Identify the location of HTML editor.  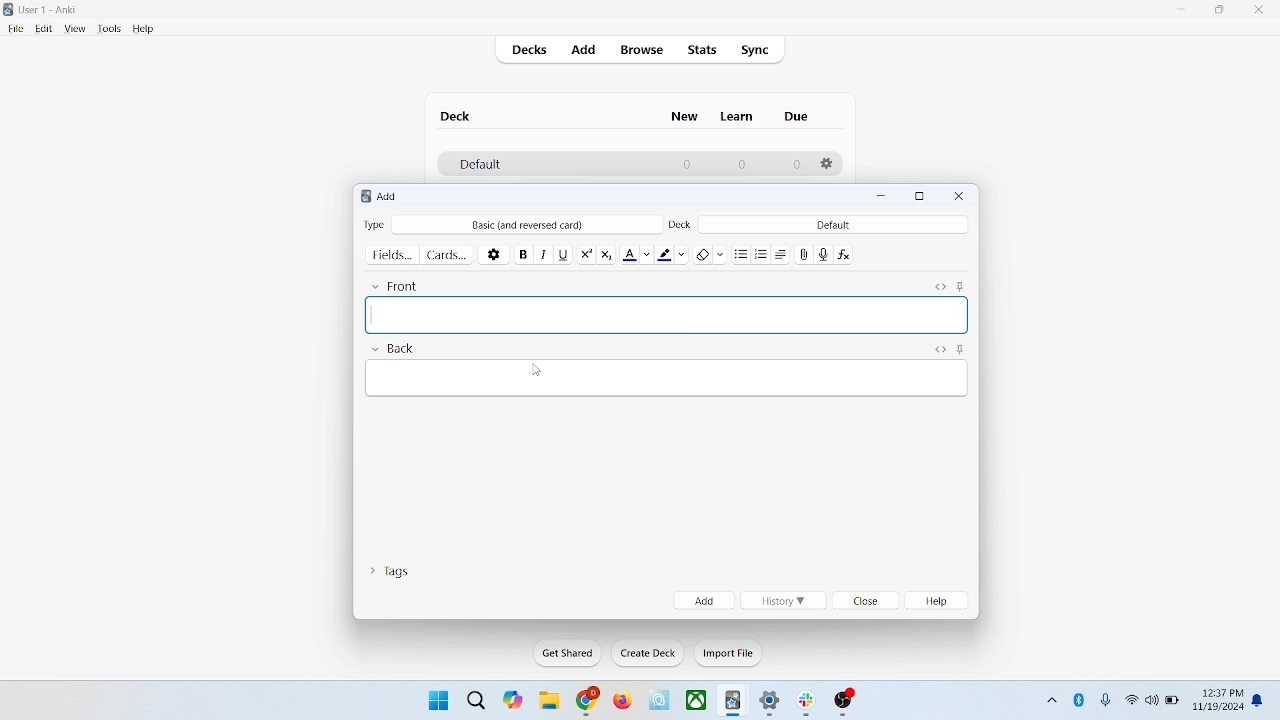
(939, 348).